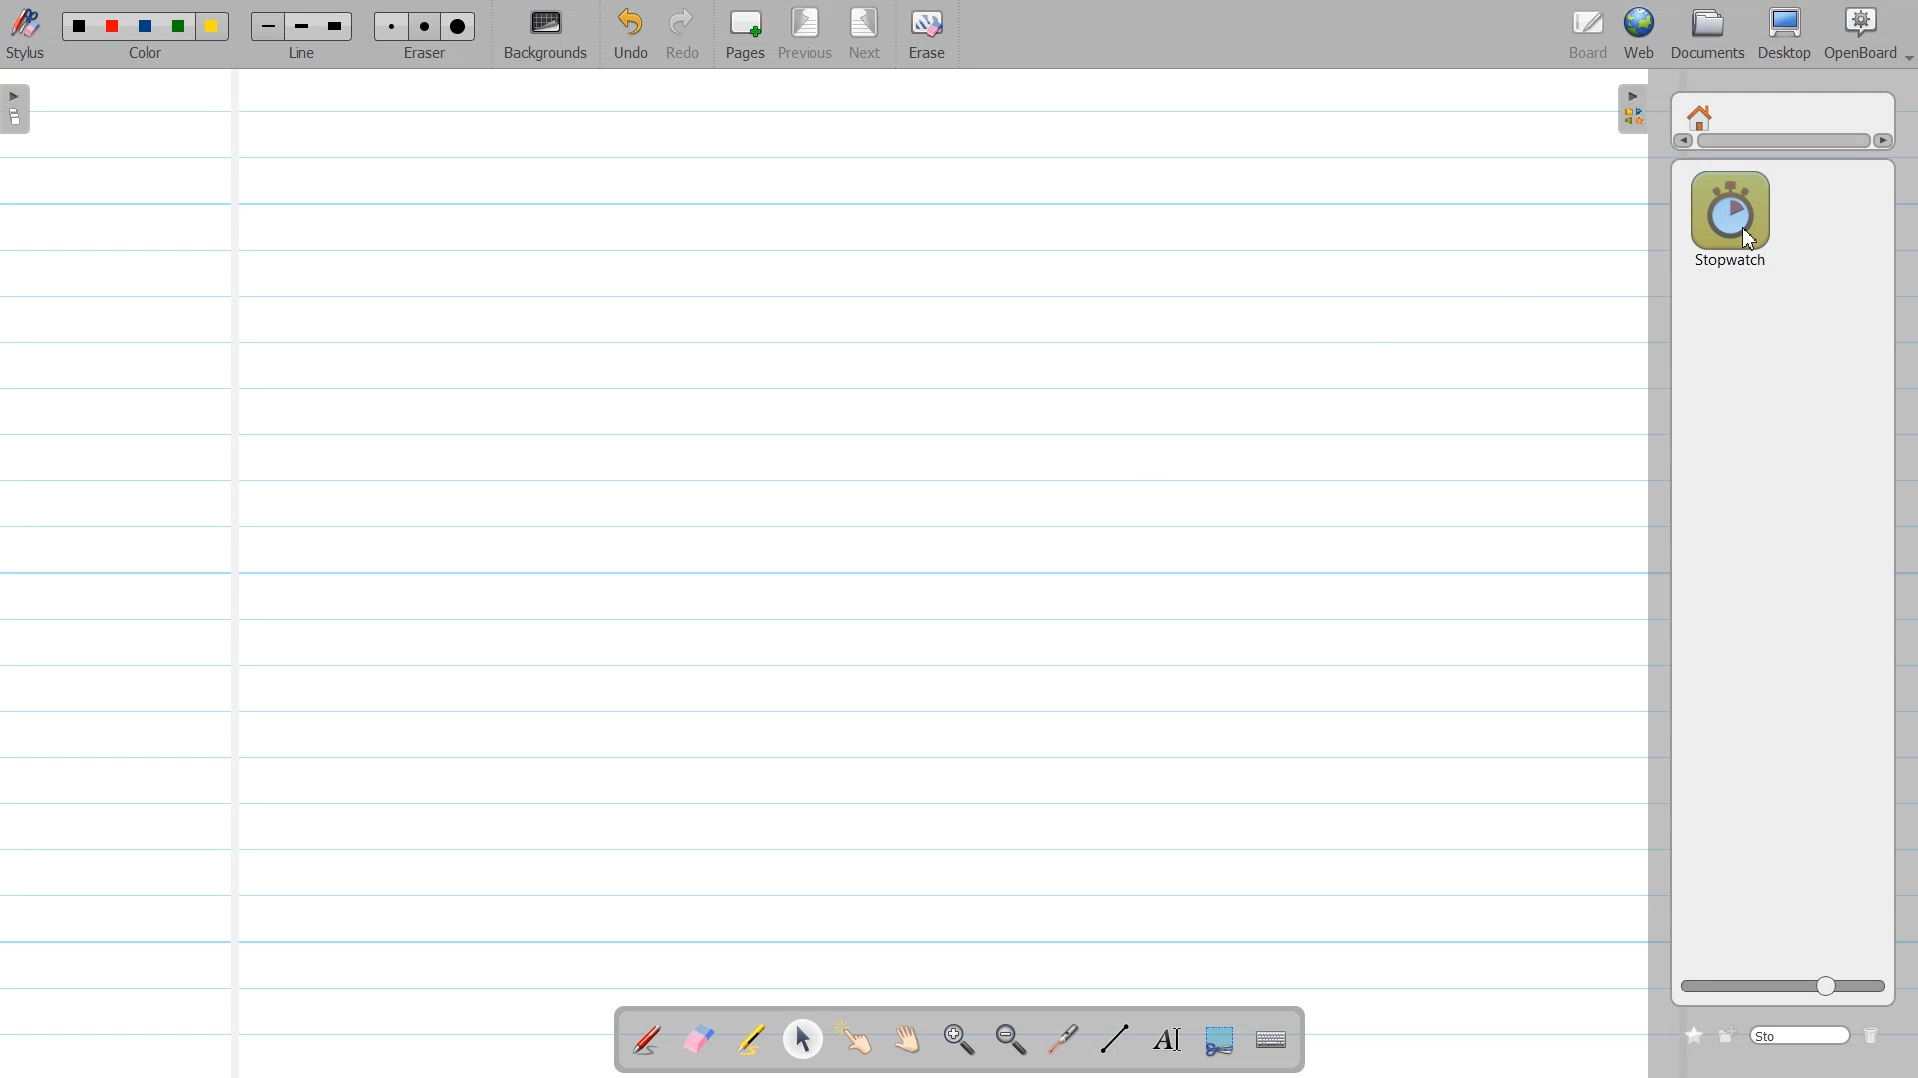  What do you see at coordinates (1702, 115) in the screenshot?
I see `Home window` at bounding box center [1702, 115].